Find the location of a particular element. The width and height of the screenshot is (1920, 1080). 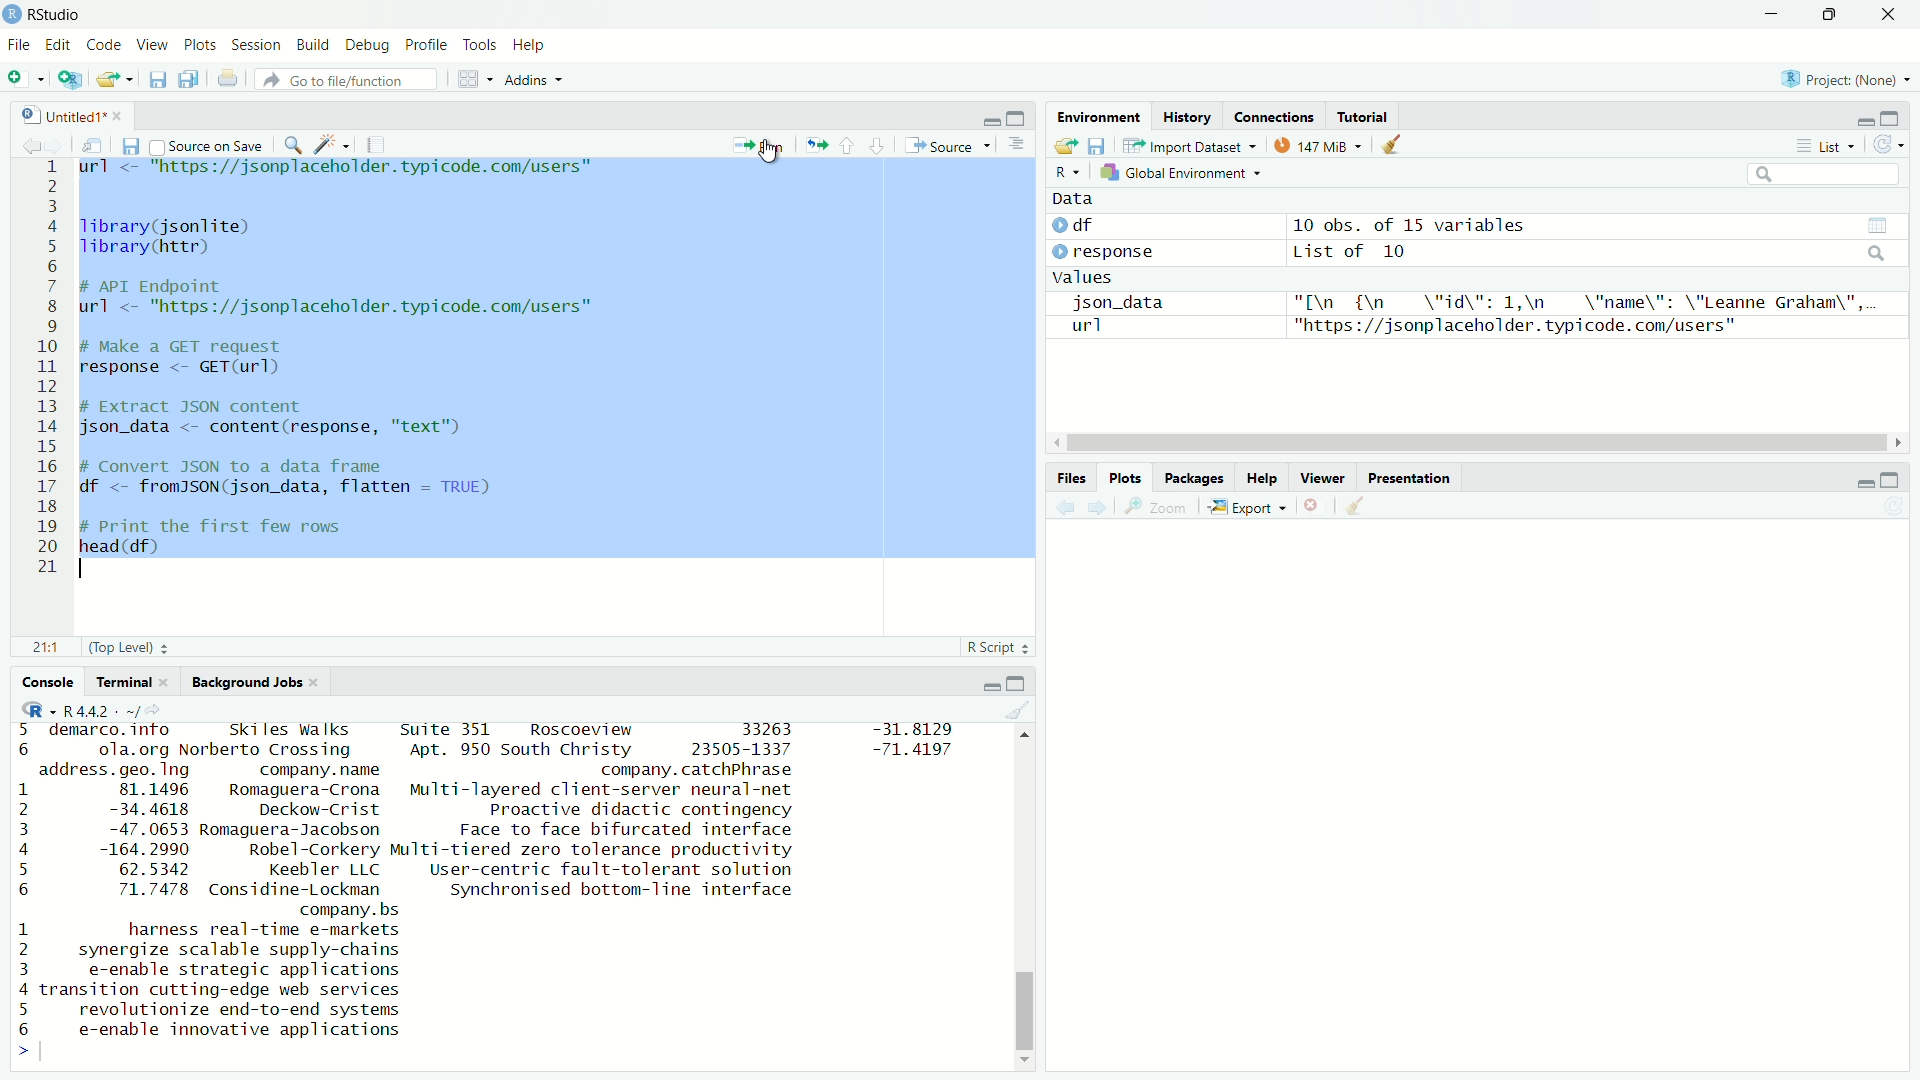

Viewer is located at coordinates (1324, 479).